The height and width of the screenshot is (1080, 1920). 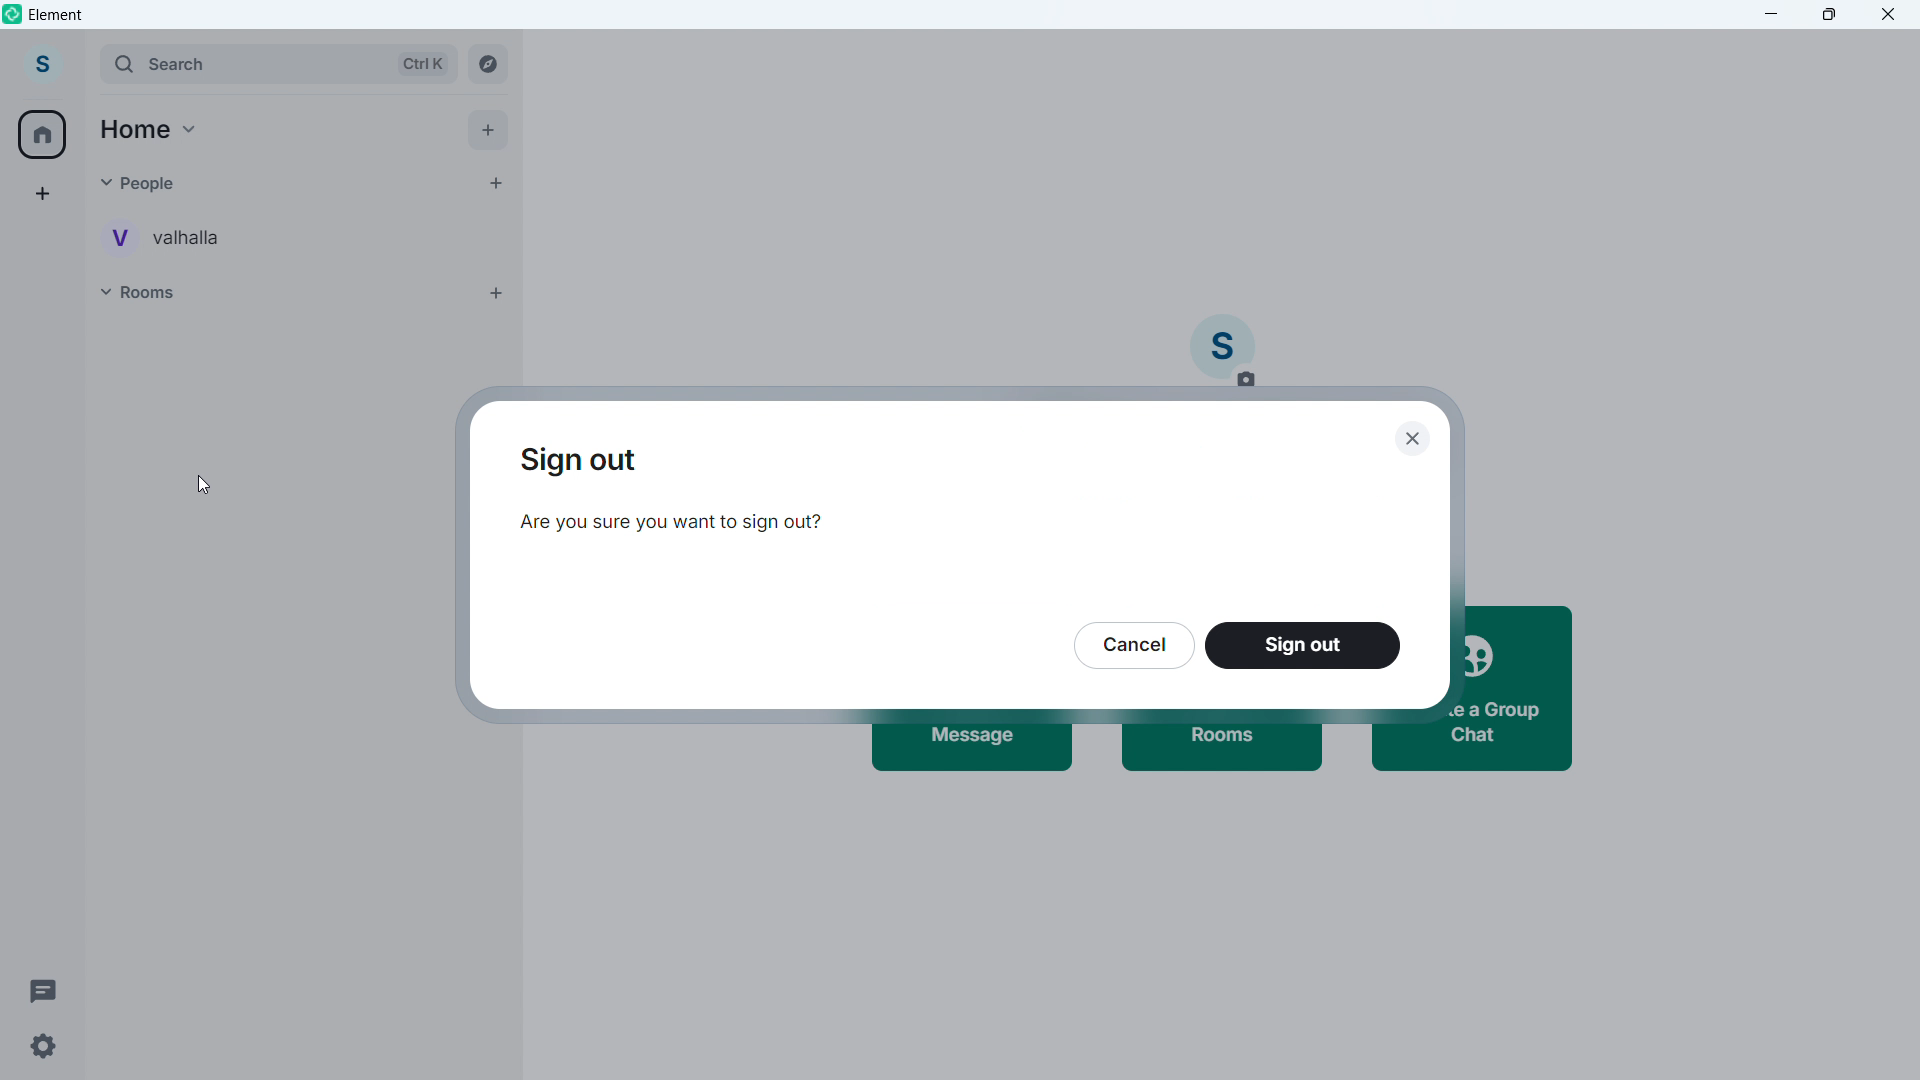 I want to click on Cancel , so click(x=1134, y=644).